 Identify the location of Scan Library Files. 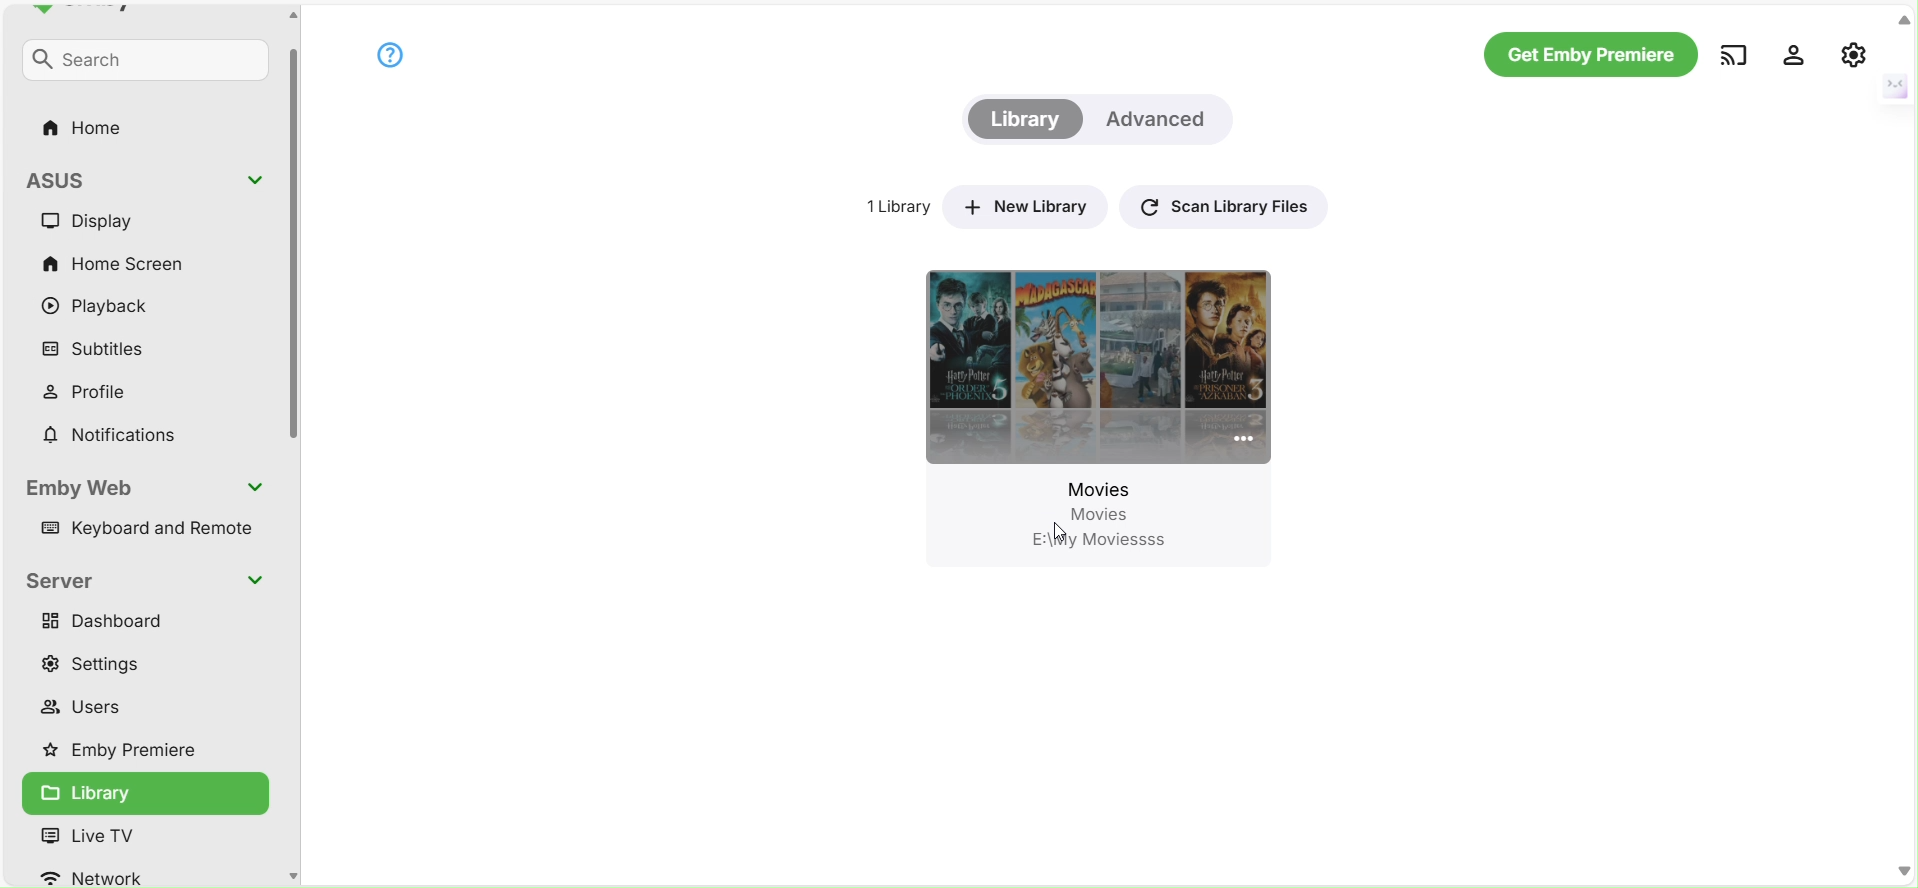
(1228, 204).